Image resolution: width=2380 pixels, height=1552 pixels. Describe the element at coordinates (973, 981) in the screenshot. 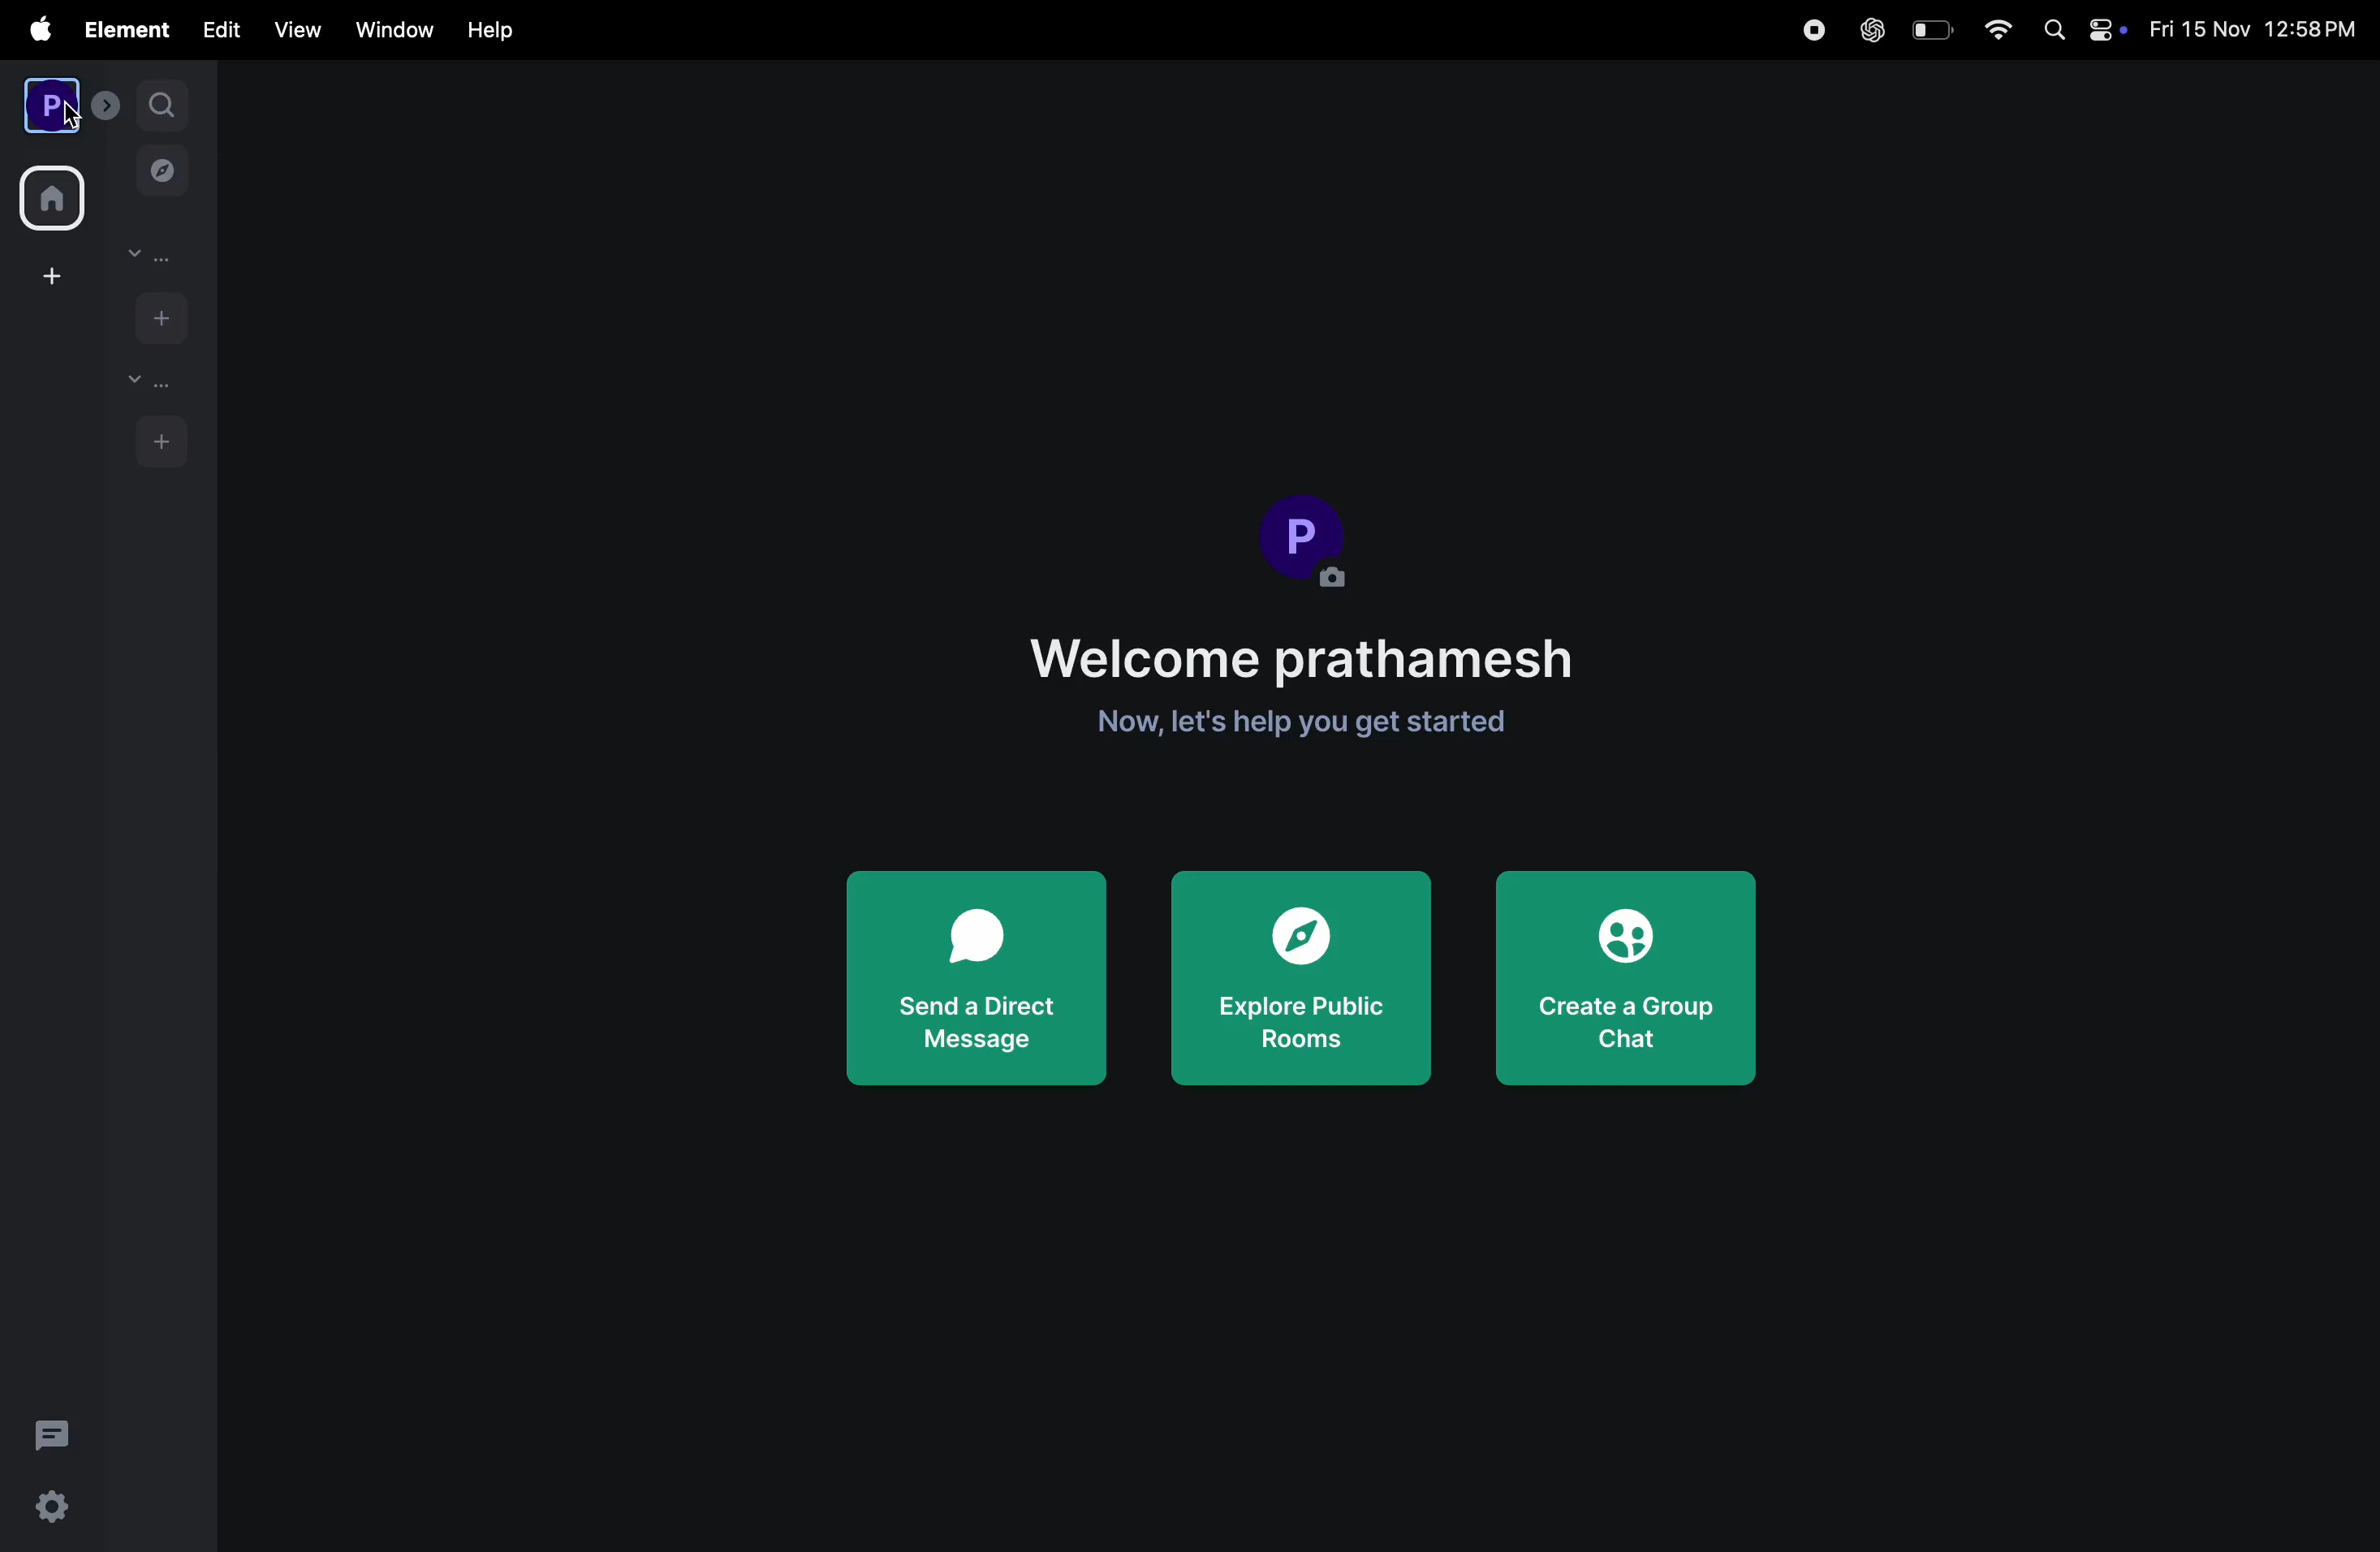

I see `Send direct message` at that location.